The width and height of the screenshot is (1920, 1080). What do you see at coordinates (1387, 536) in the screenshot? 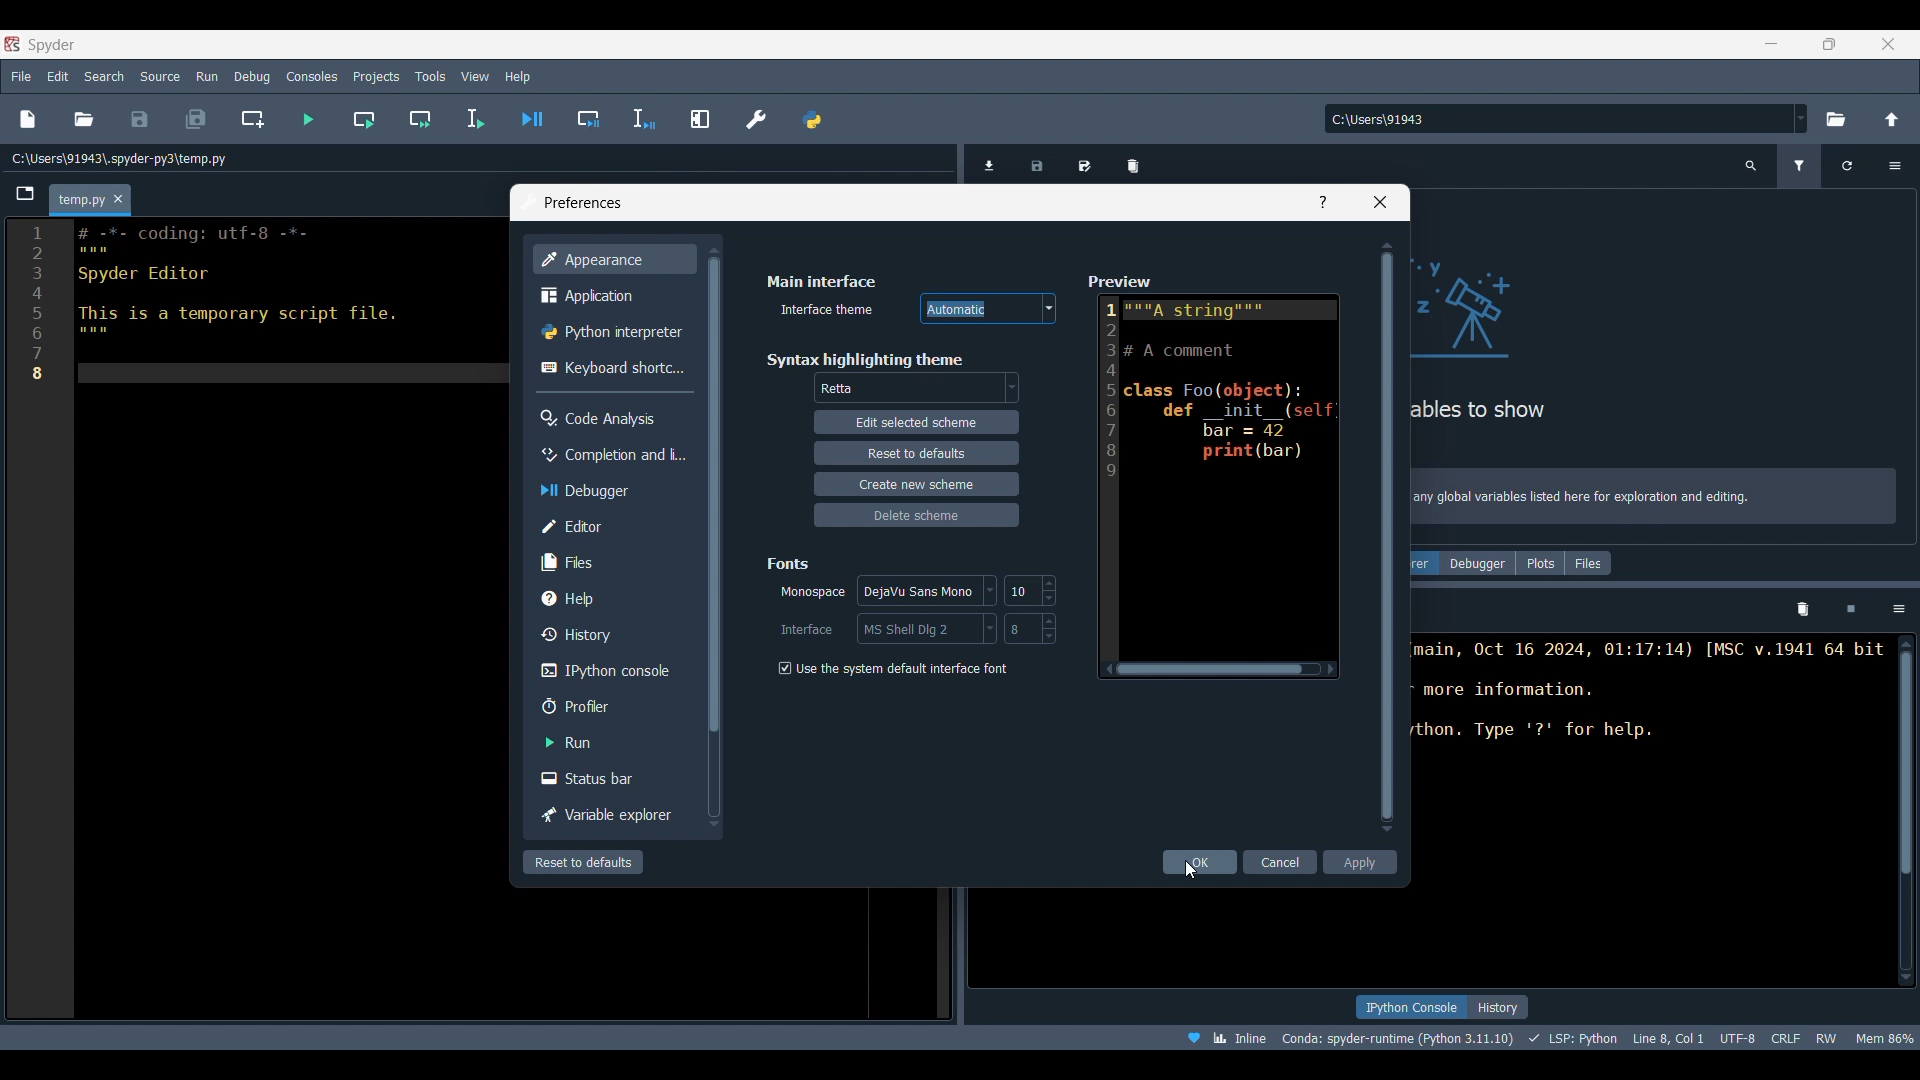
I see `Vertical slide bar` at bounding box center [1387, 536].